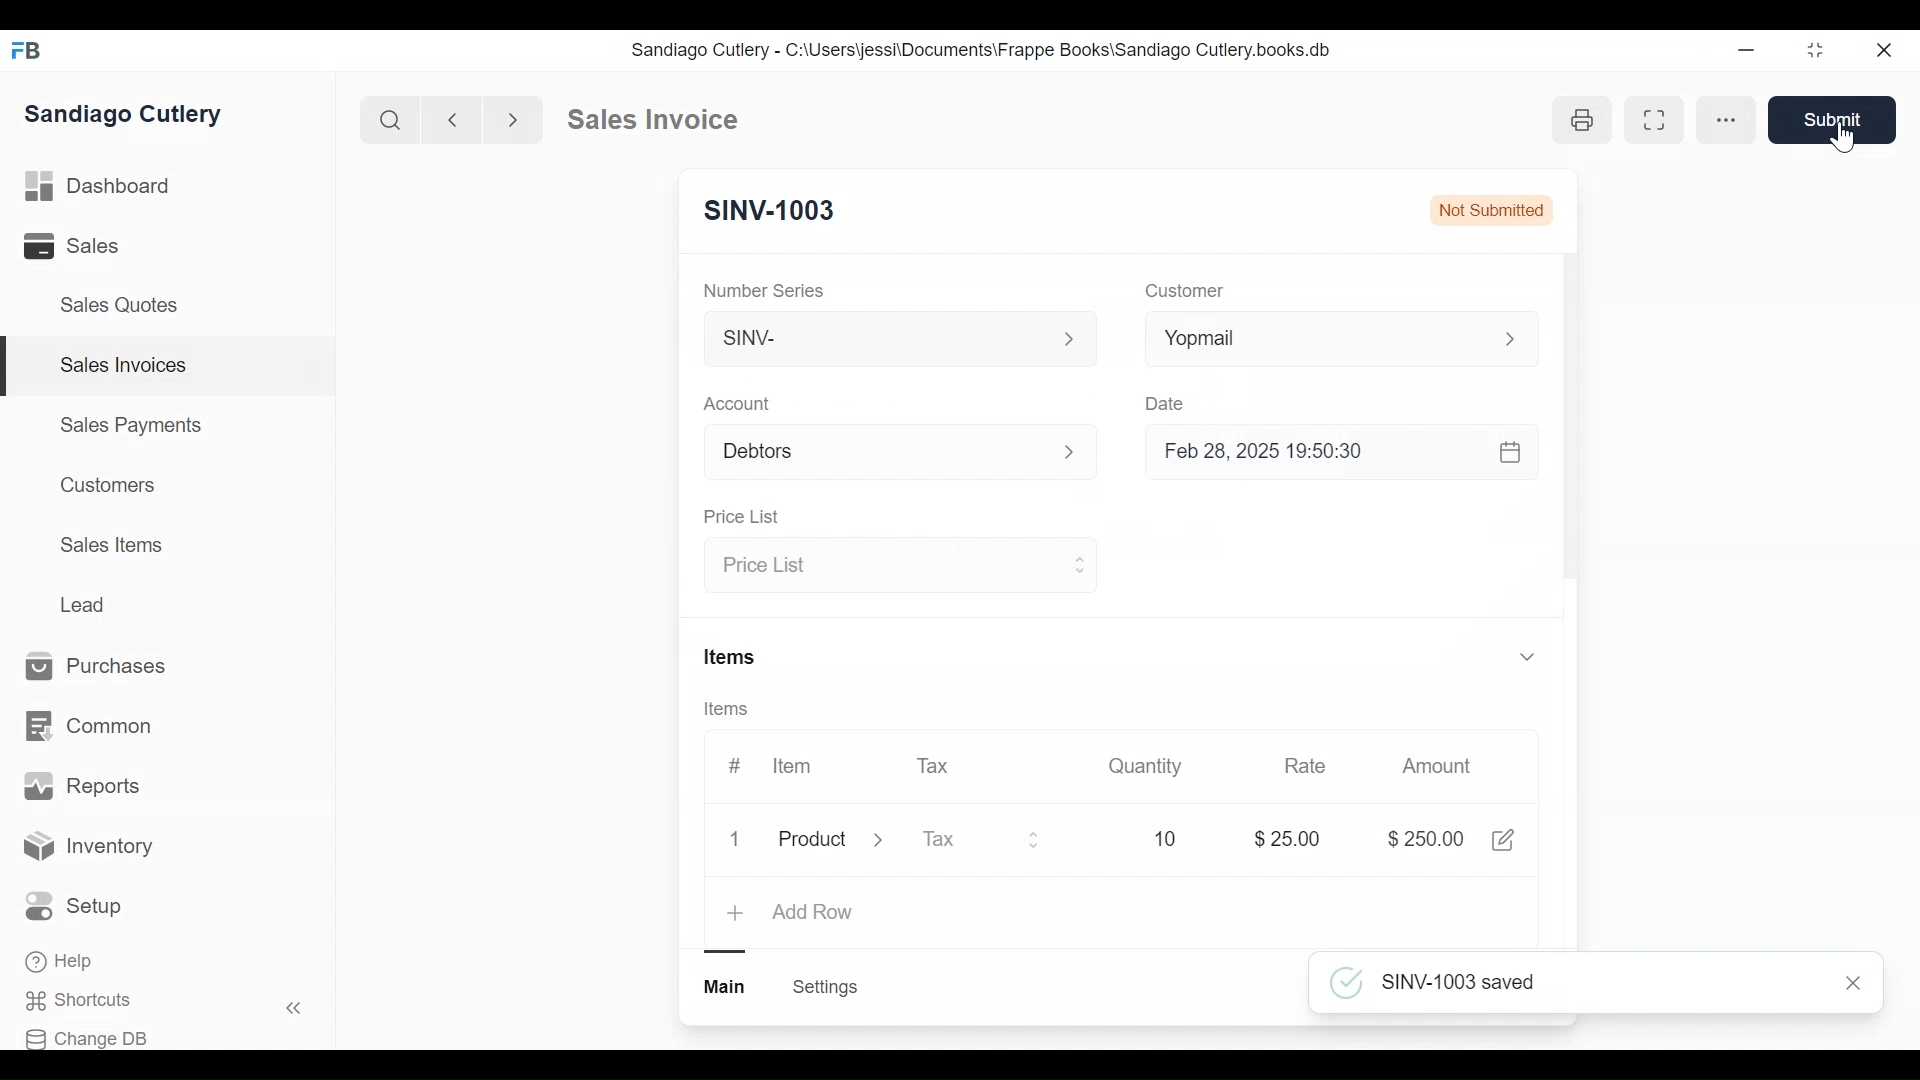 This screenshot has width=1920, height=1080. What do you see at coordinates (99, 184) in the screenshot?
I see `Dashboard` at bounding box center [99, 184].